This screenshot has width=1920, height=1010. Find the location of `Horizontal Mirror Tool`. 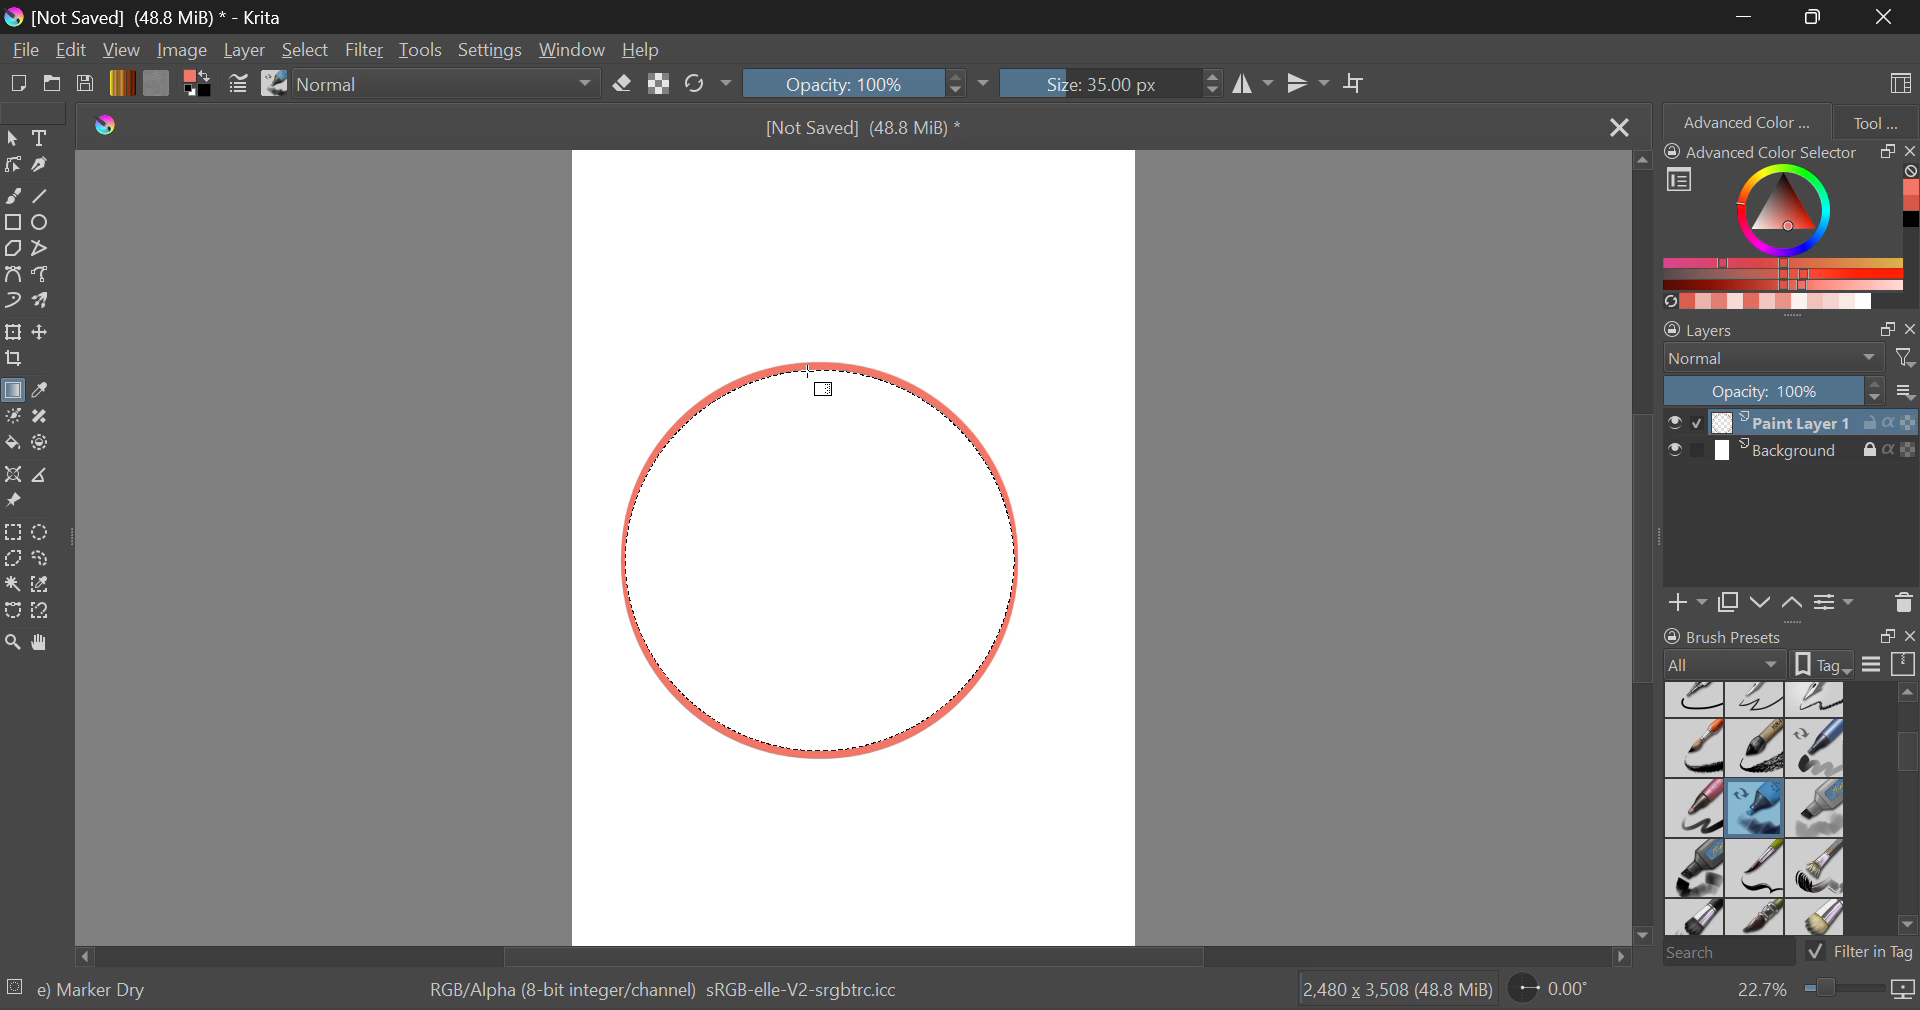

Horizontal Mirror Tool is located at coordinates (1252, 83).